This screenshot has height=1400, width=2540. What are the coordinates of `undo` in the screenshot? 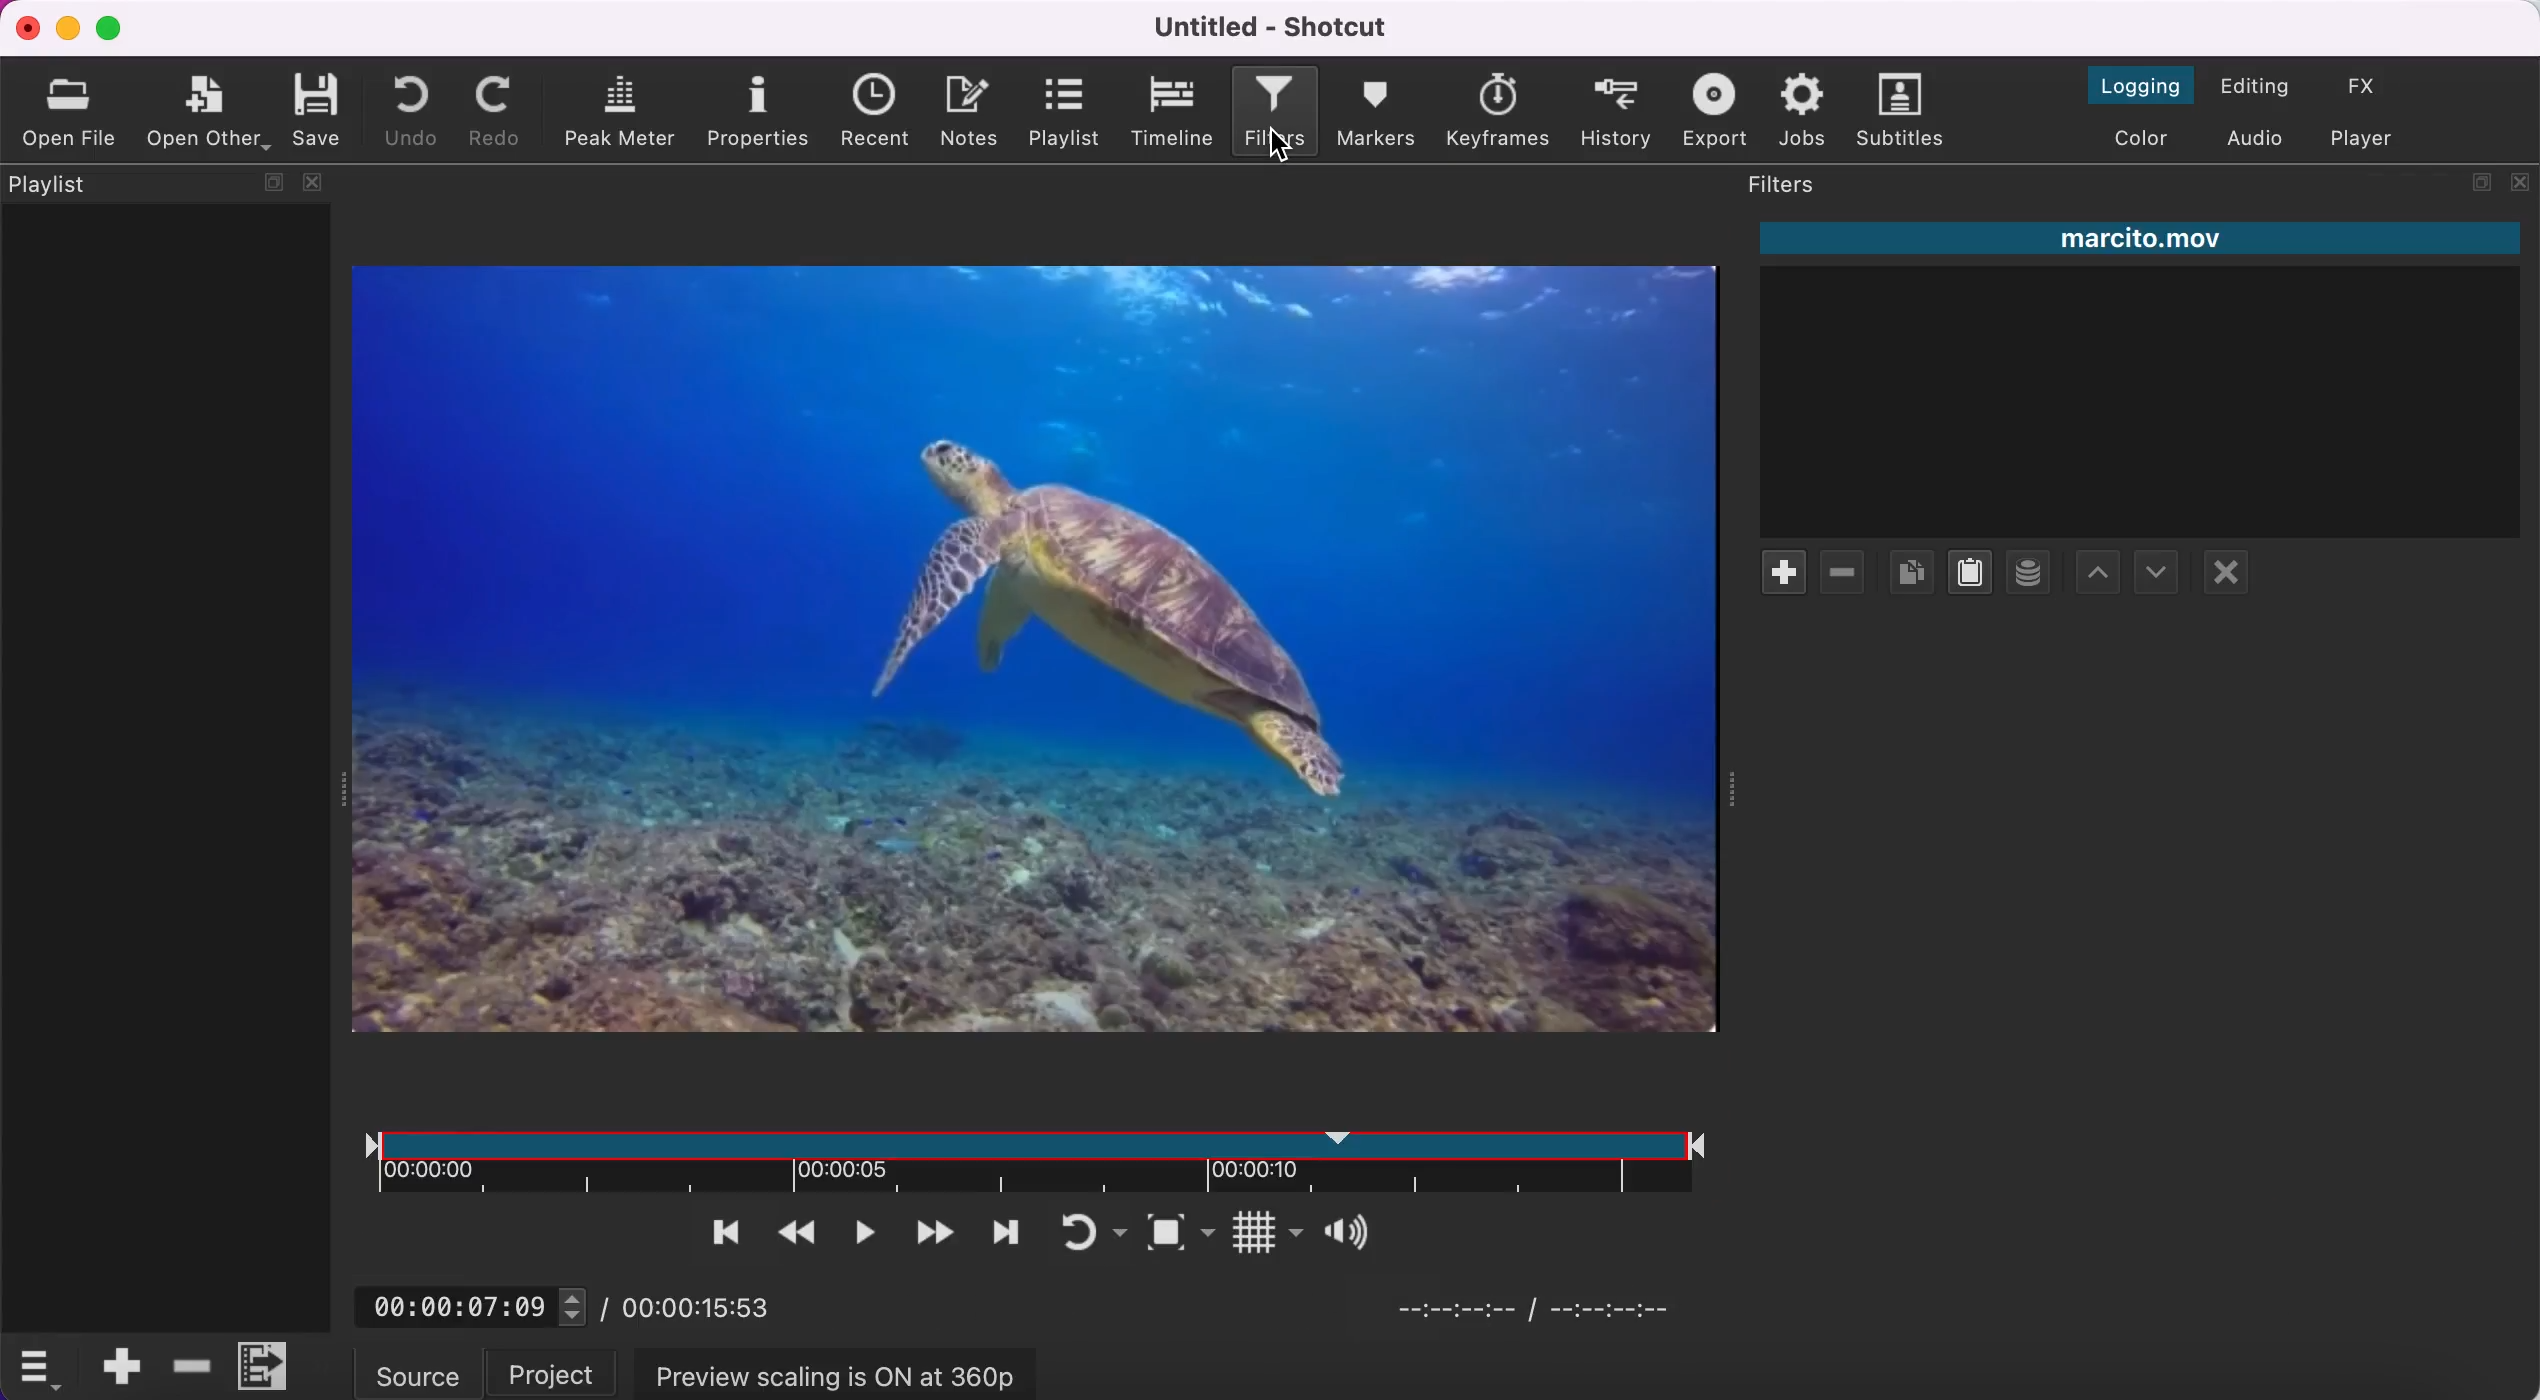 It's located at (408, 111).